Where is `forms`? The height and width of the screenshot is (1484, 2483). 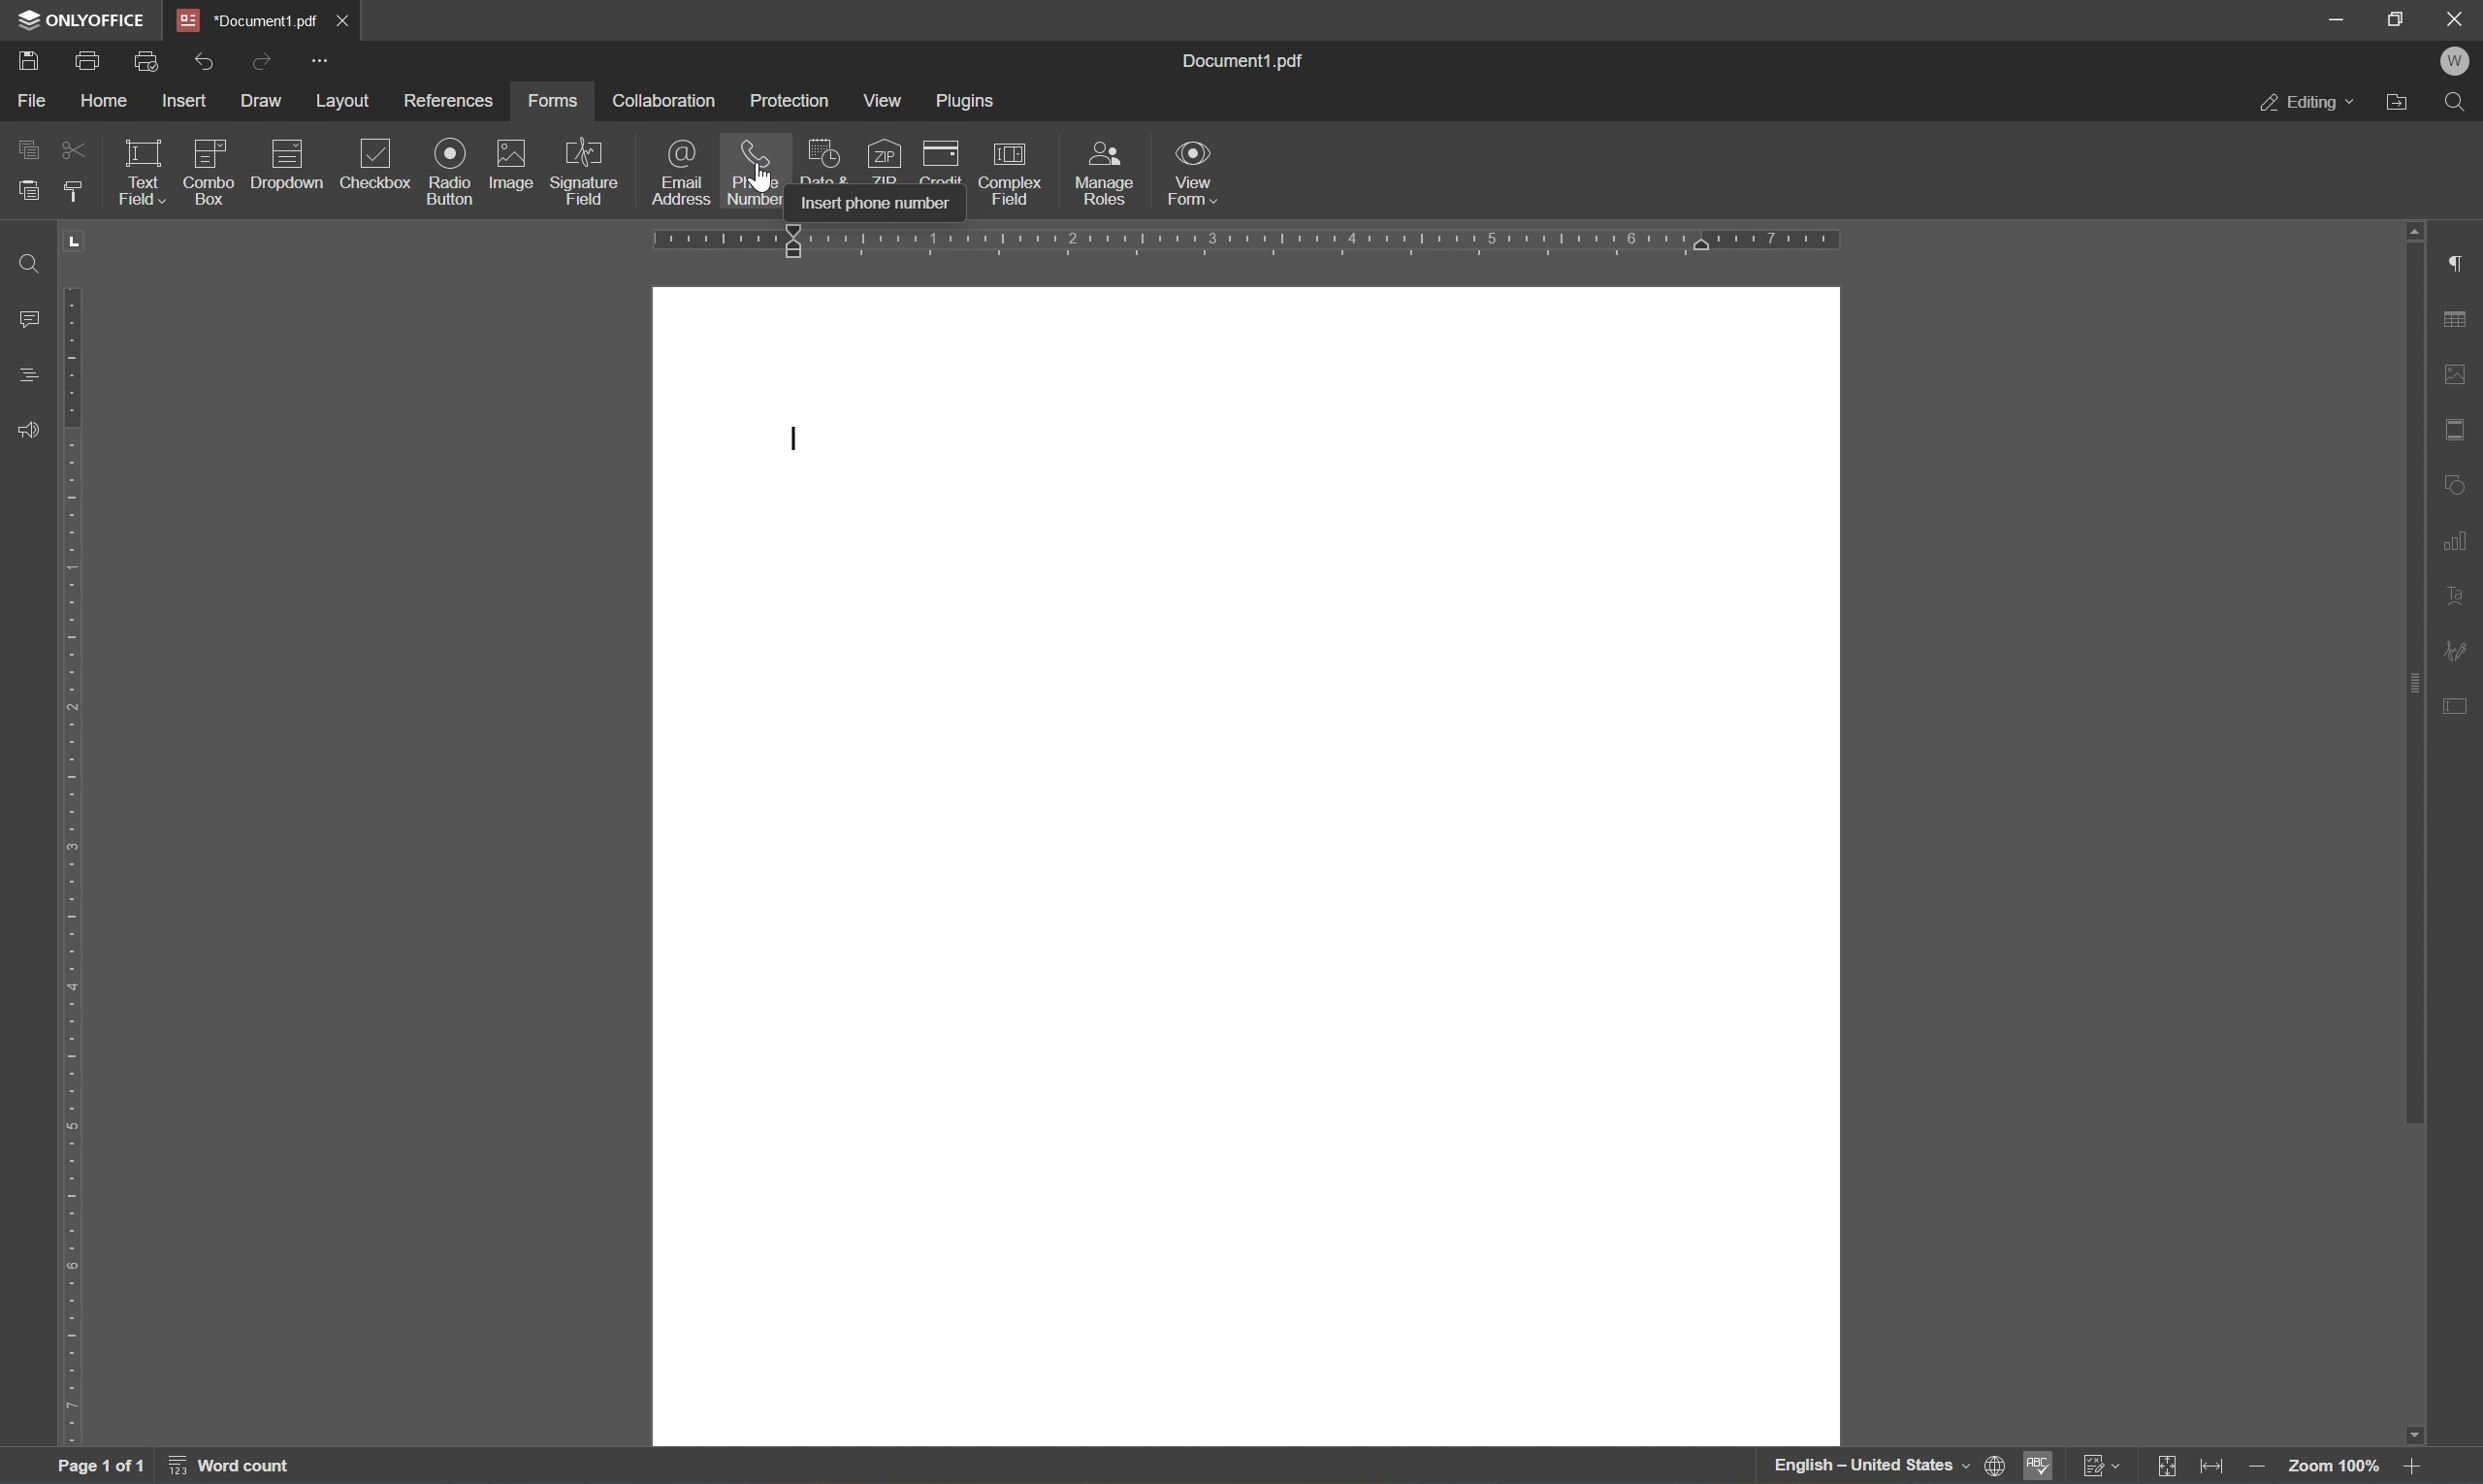
forms is located at coordinates (555, 102).